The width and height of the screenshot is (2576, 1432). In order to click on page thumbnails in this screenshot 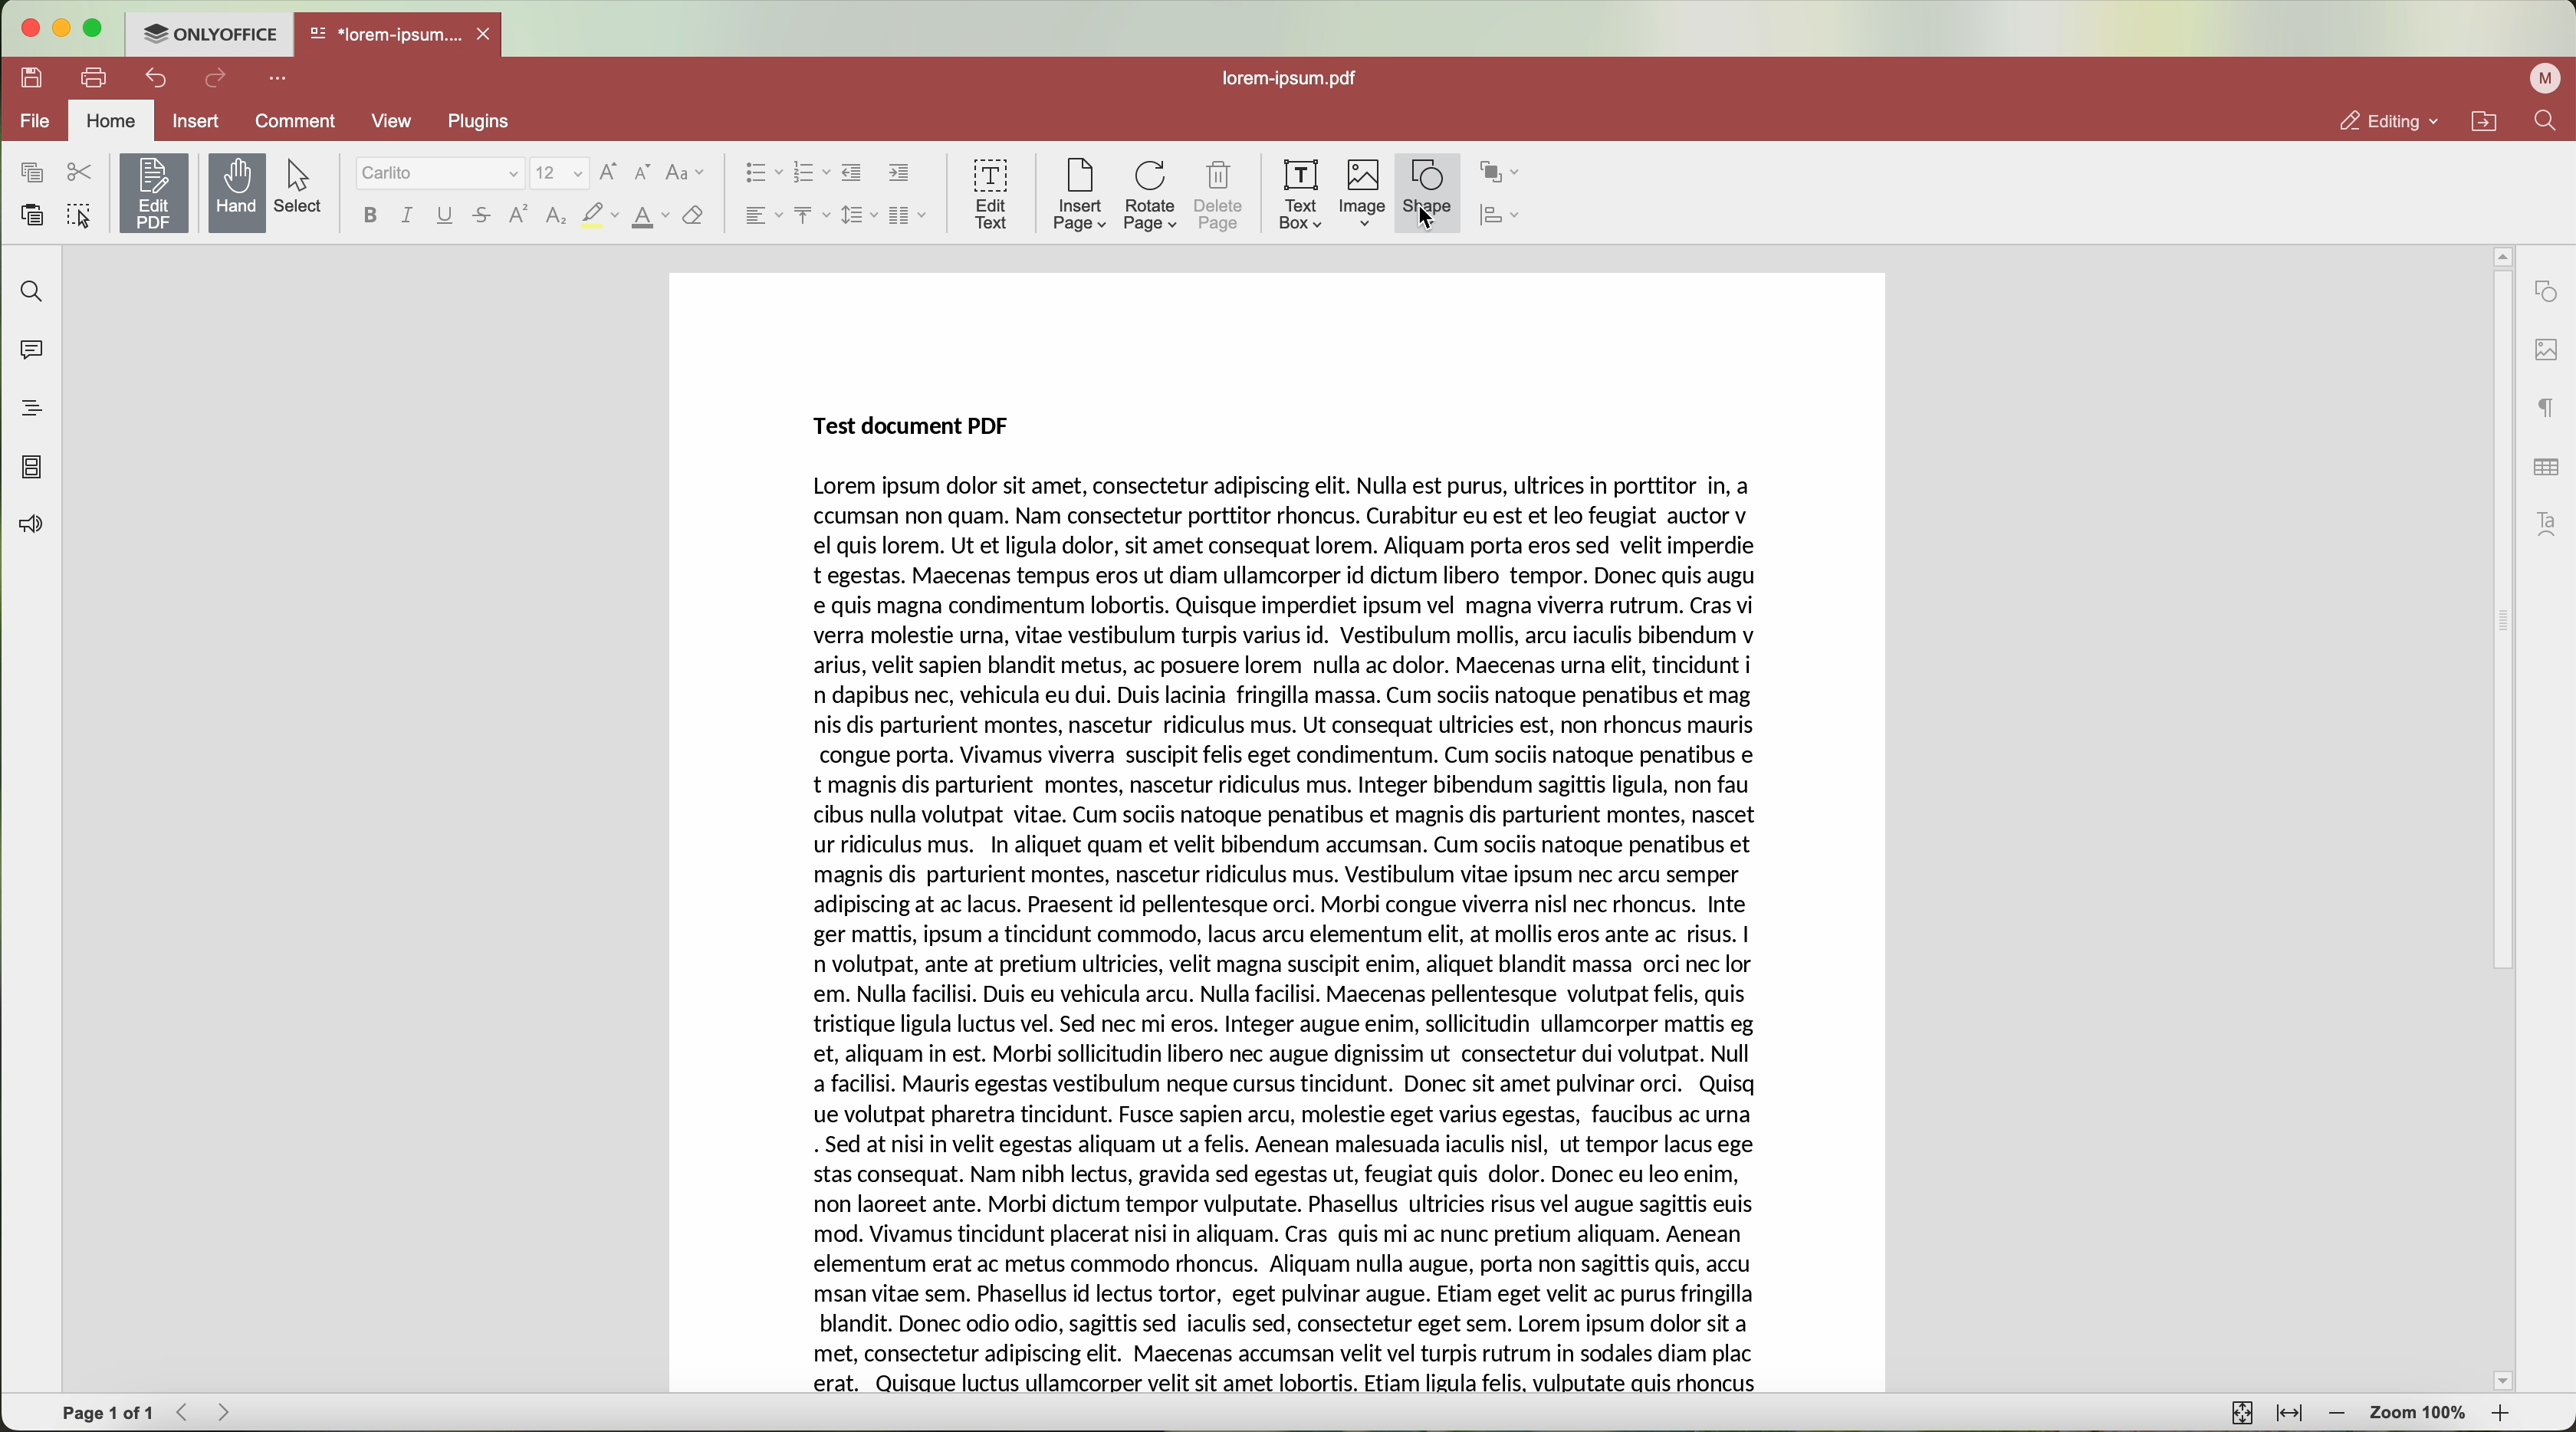, I will do `click(32, 469)`.